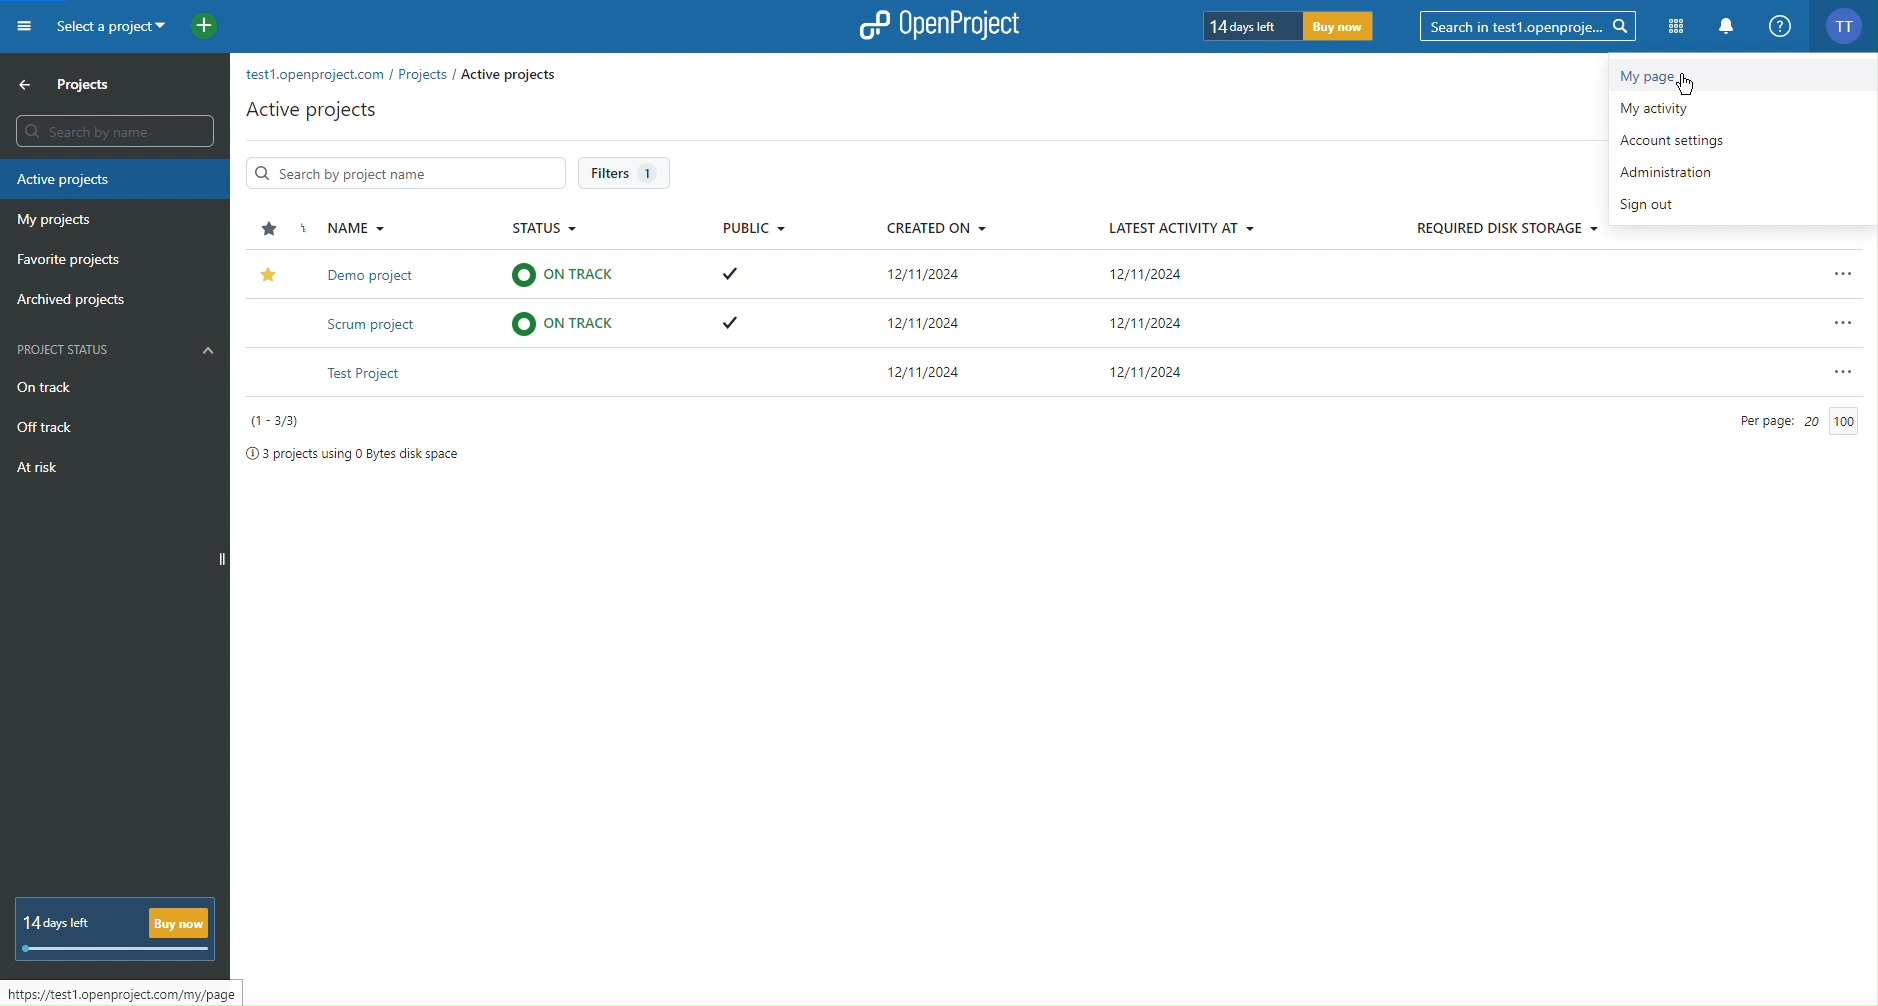  What do you see at coordinates (45, 426) in the screenshot?
I see `Off track` at bounding box center [45, 426].